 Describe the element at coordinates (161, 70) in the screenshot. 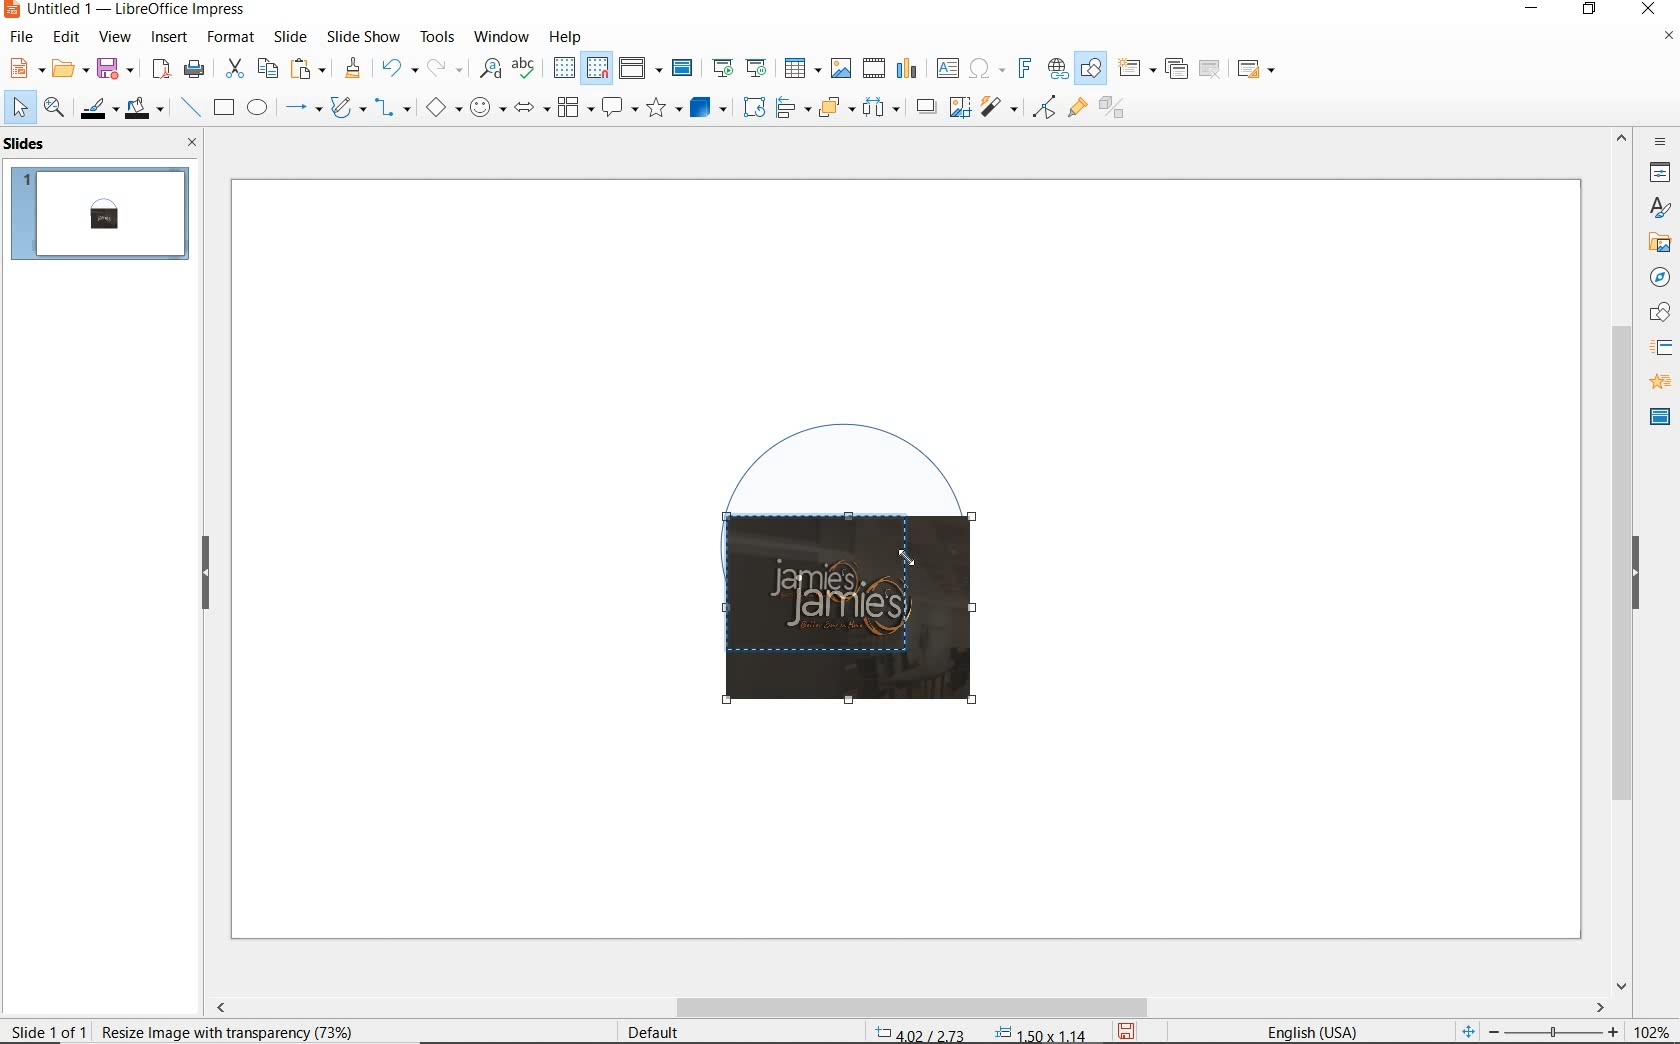

I see `export as PDF` at that location.